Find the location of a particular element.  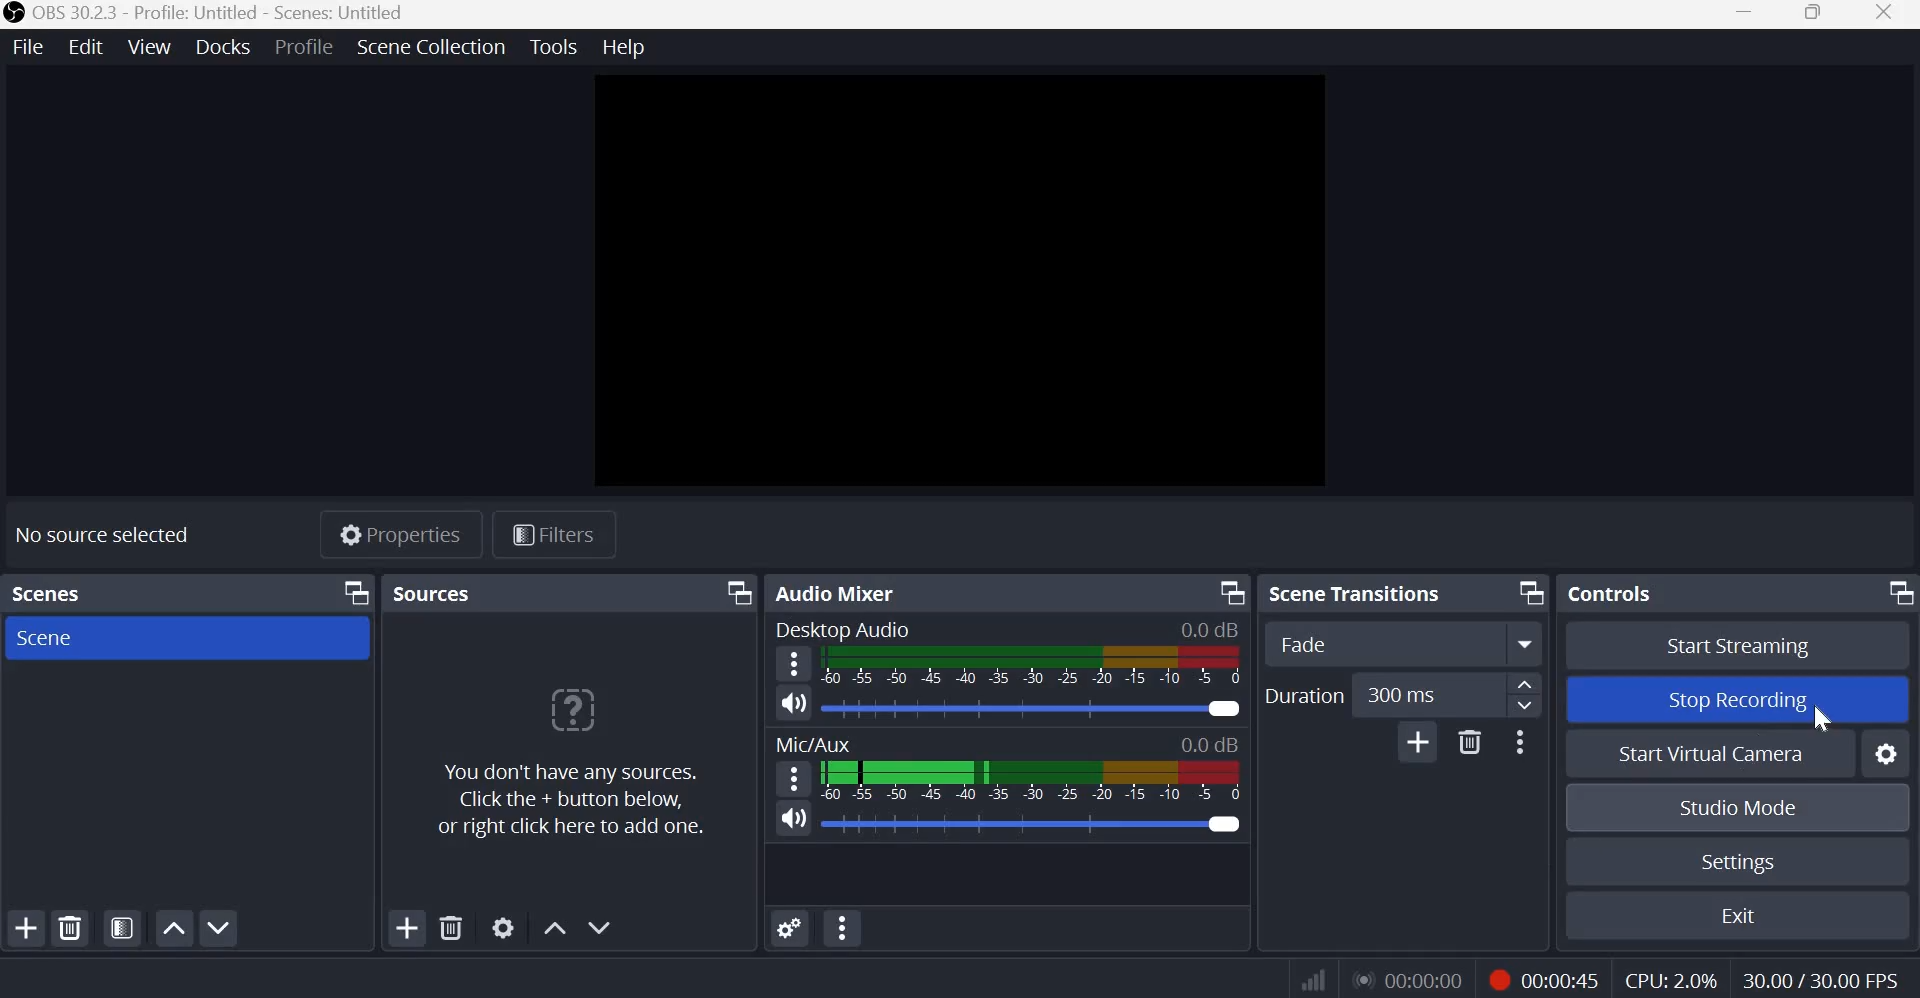

Move source(s) up is located at coordinates (558, 929).